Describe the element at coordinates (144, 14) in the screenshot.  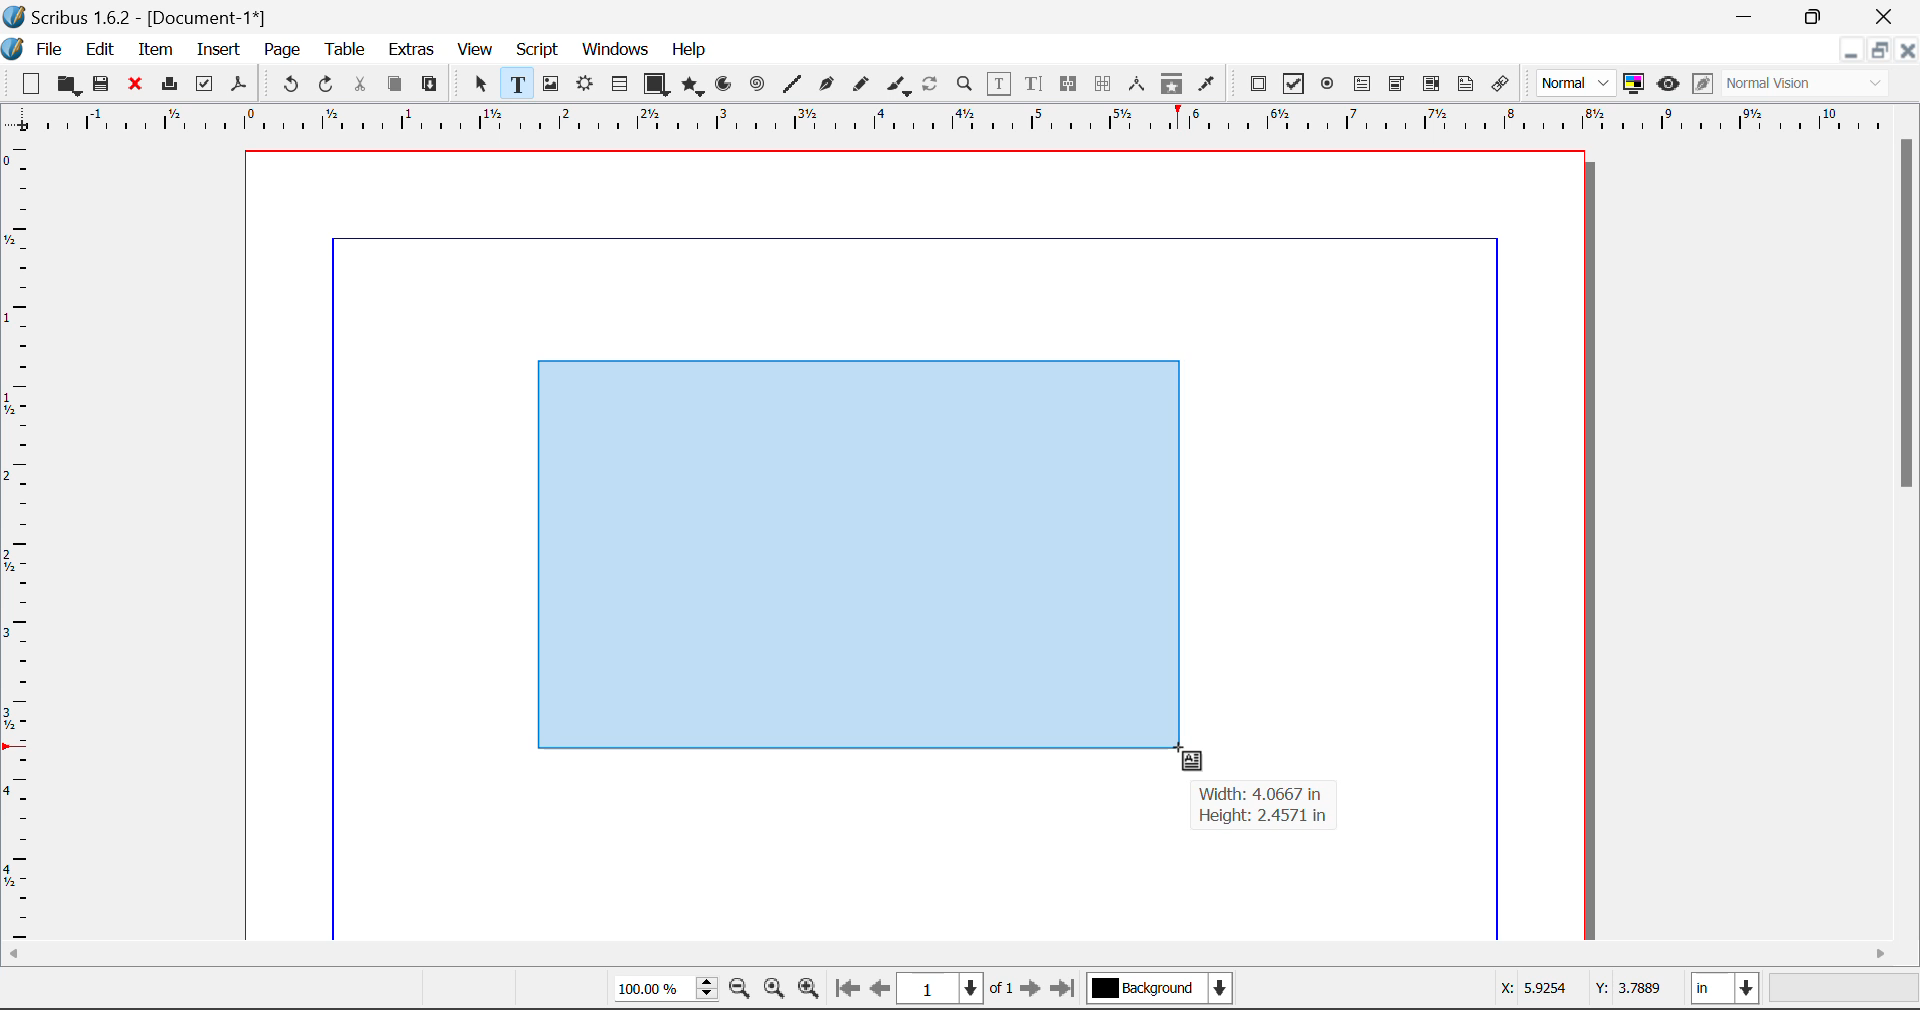
I see `Scribus 1.62 - [Document-1*]` at that location.